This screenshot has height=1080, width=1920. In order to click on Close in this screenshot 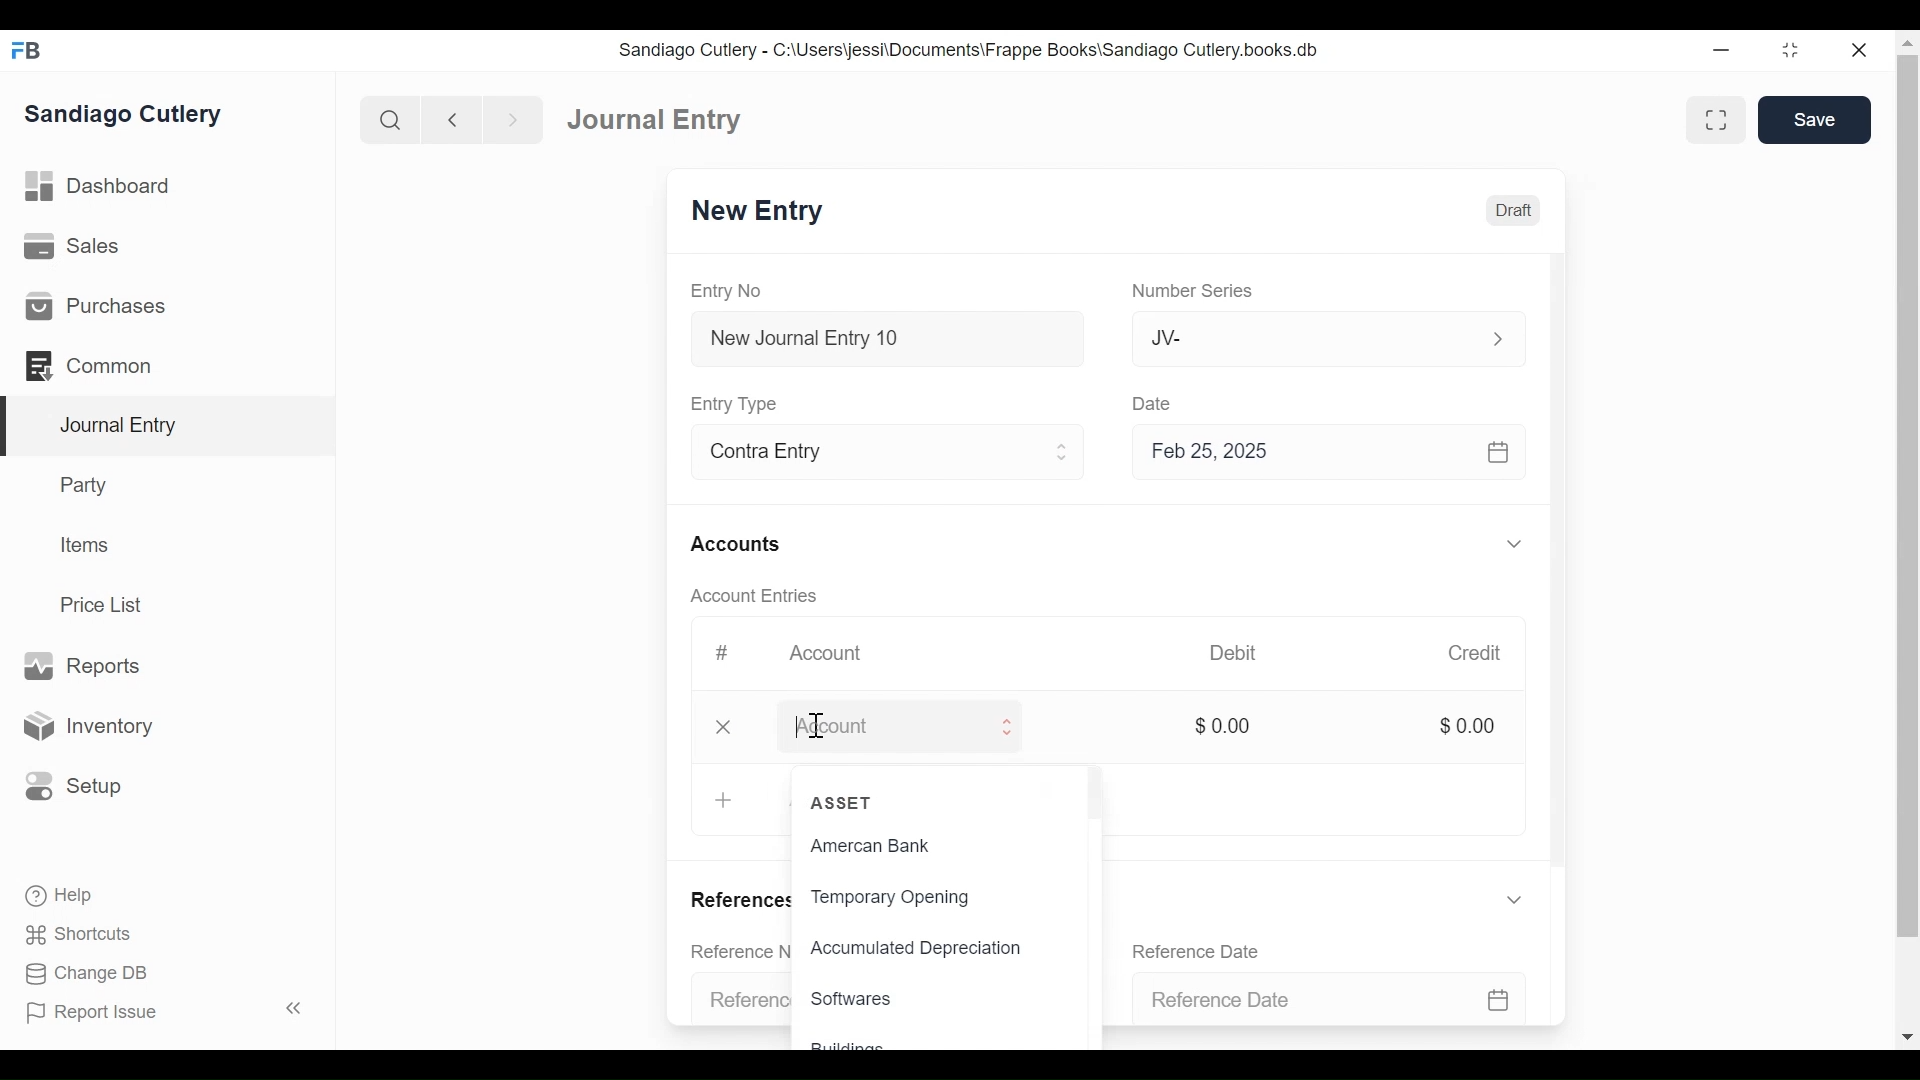, I will do `click(727, 727)`.